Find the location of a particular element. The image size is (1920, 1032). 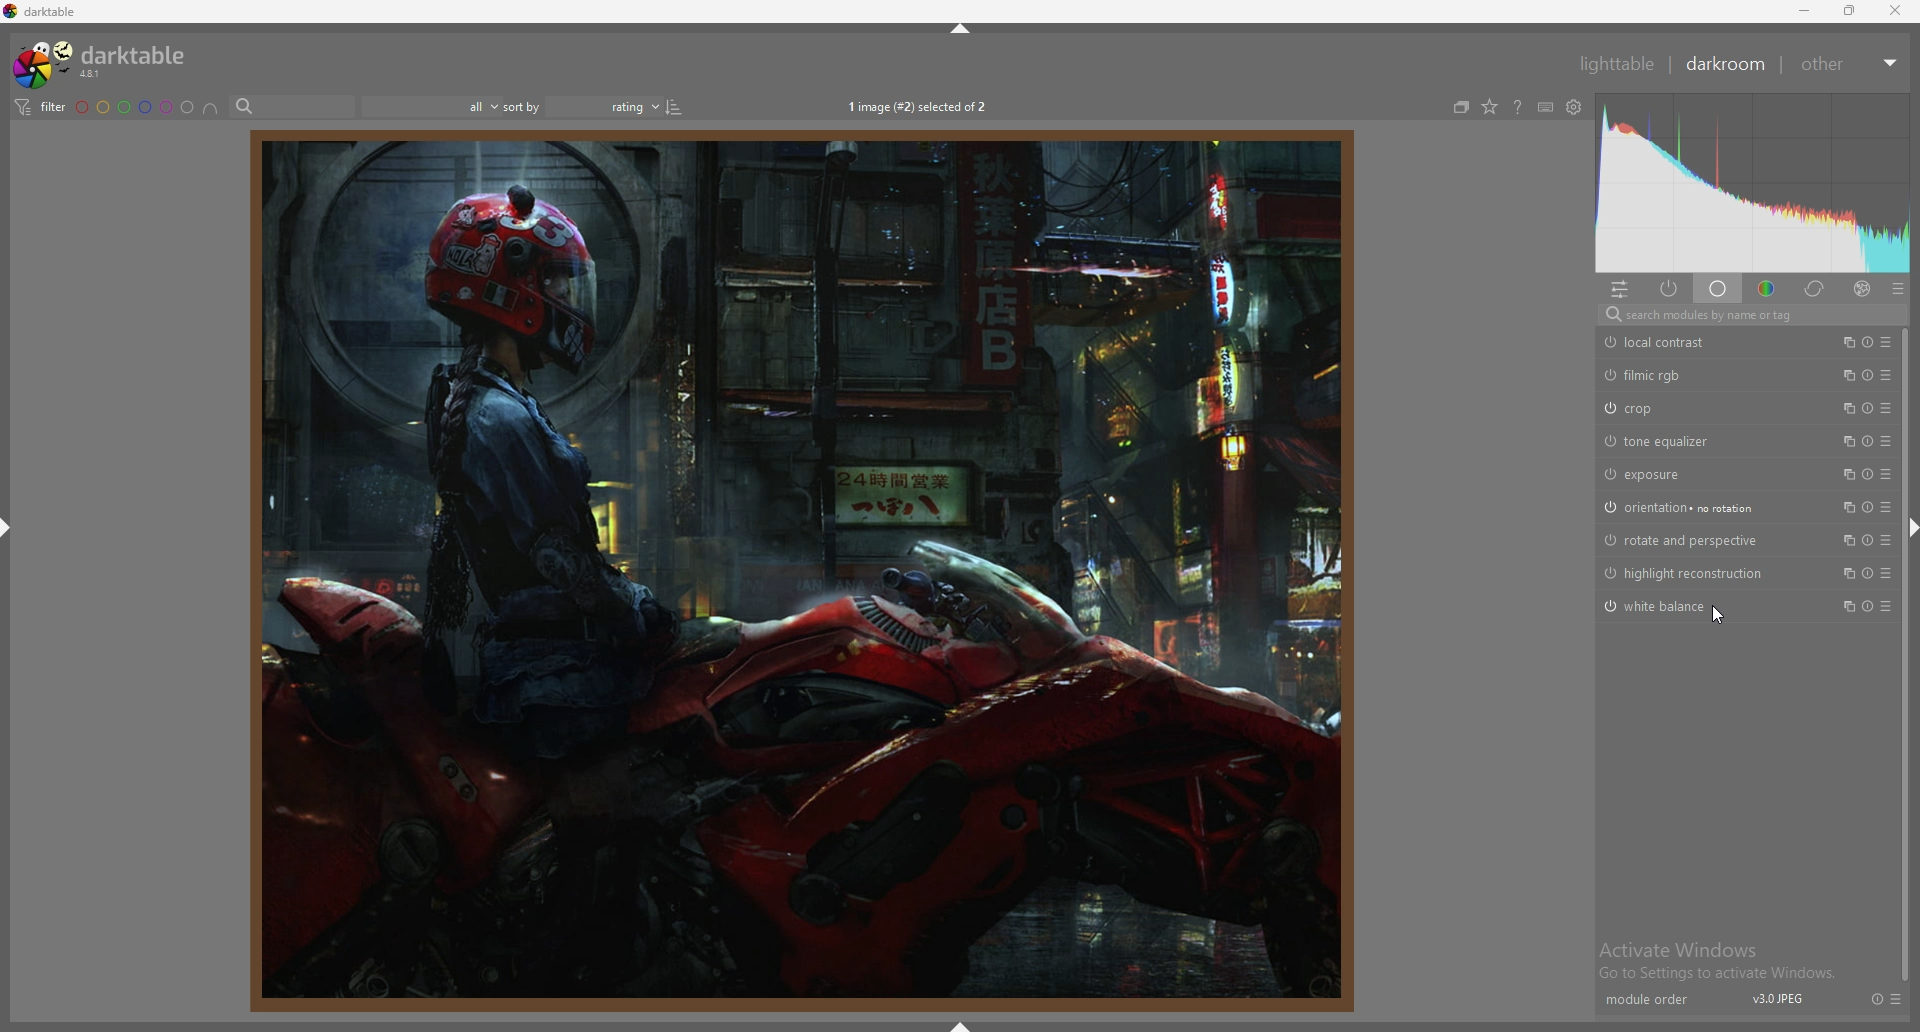

presets is located at coordinates (1886, 408).